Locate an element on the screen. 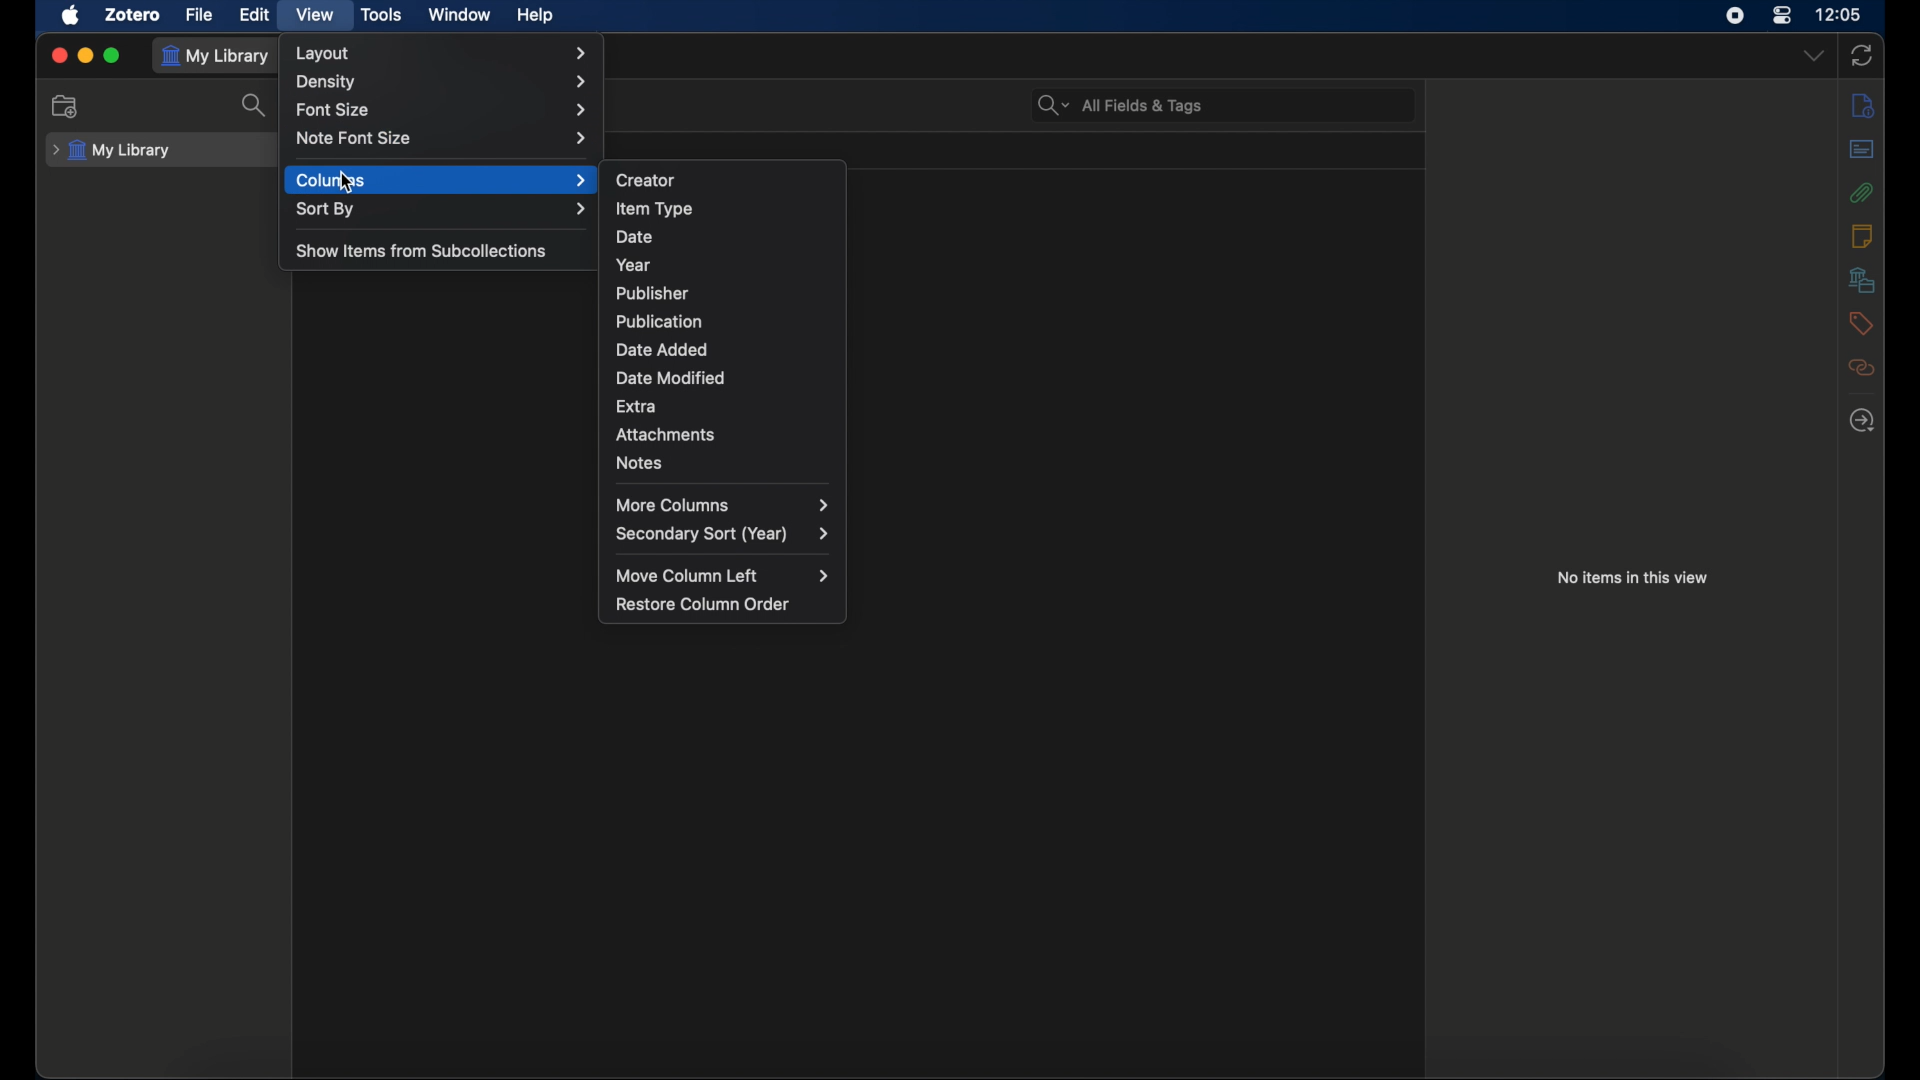  search is located at coordinates (257, 105).